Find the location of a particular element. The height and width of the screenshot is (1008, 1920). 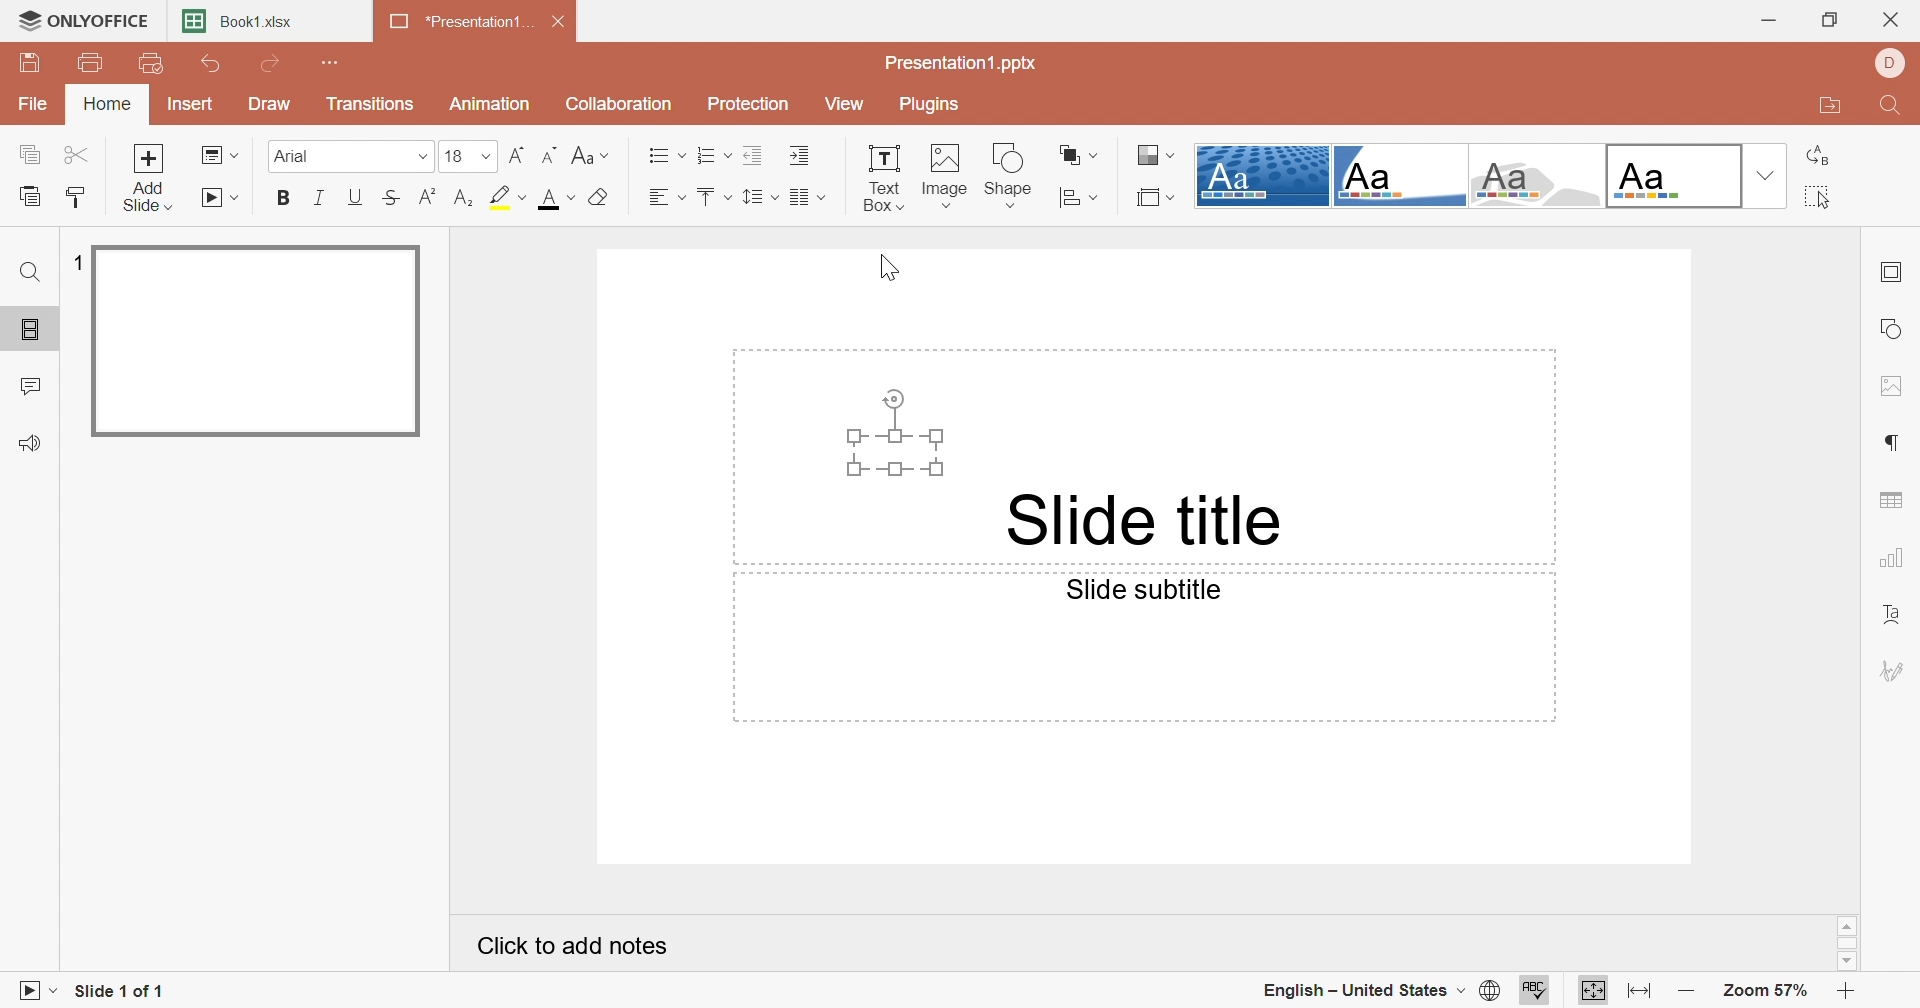

Quick print is located at coordinates (149, 62).